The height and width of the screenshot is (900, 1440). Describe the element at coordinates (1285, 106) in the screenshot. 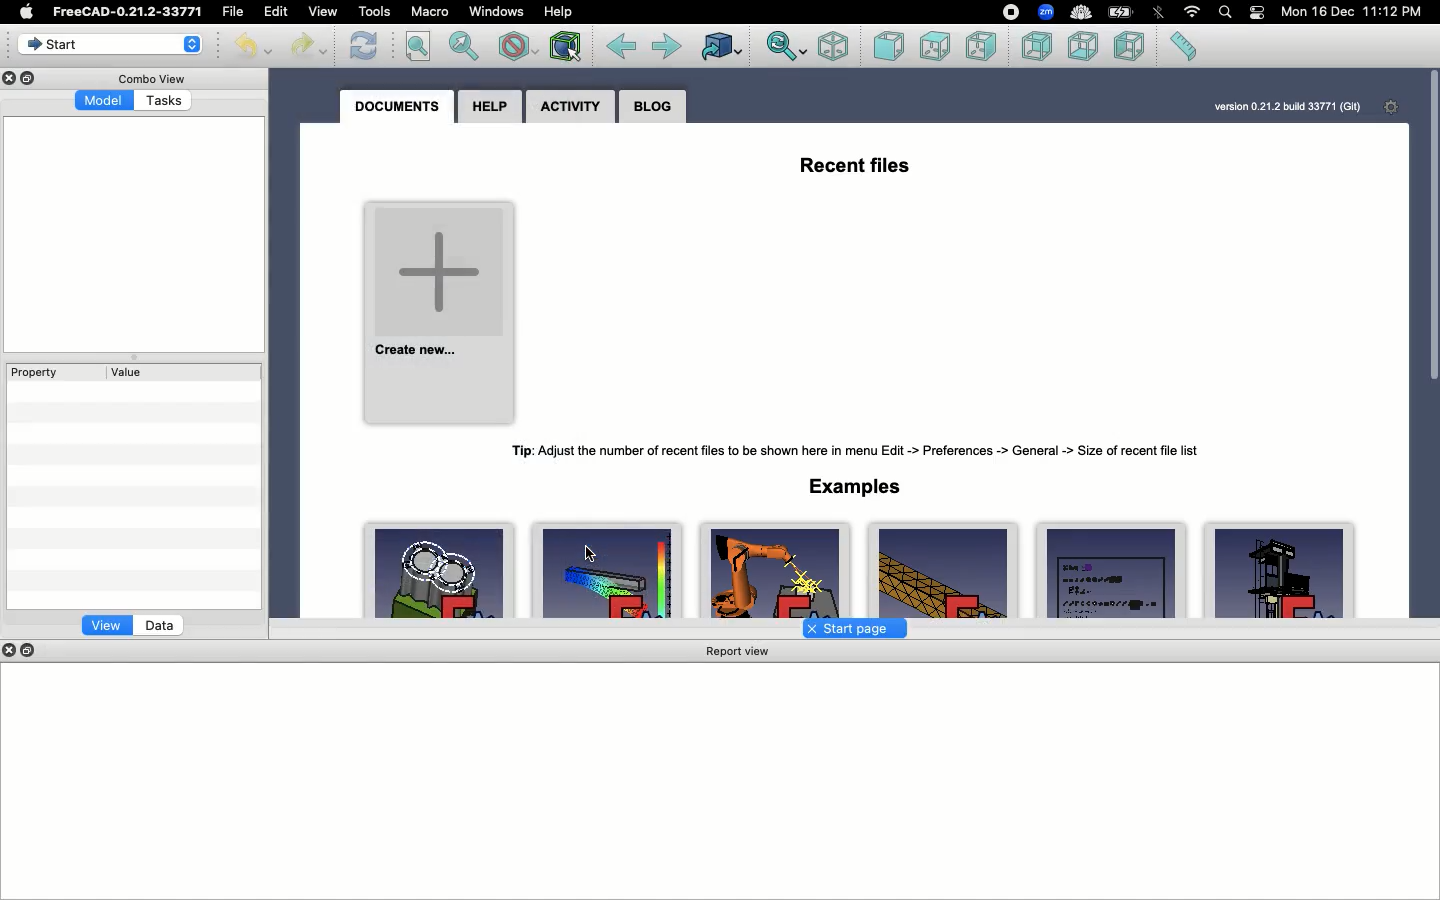

I see `version 0.21.2 bulld 33771 (Git)` at that location.